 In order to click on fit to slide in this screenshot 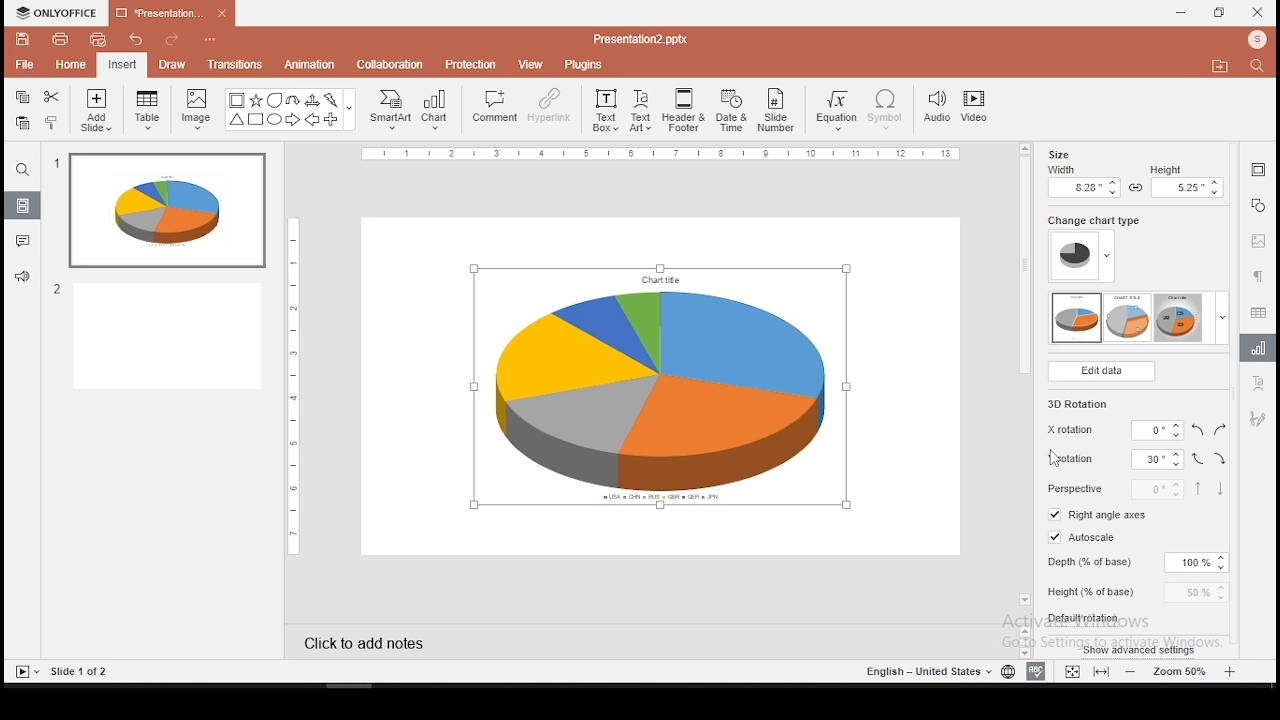, I will do `click(1073, 670)`.